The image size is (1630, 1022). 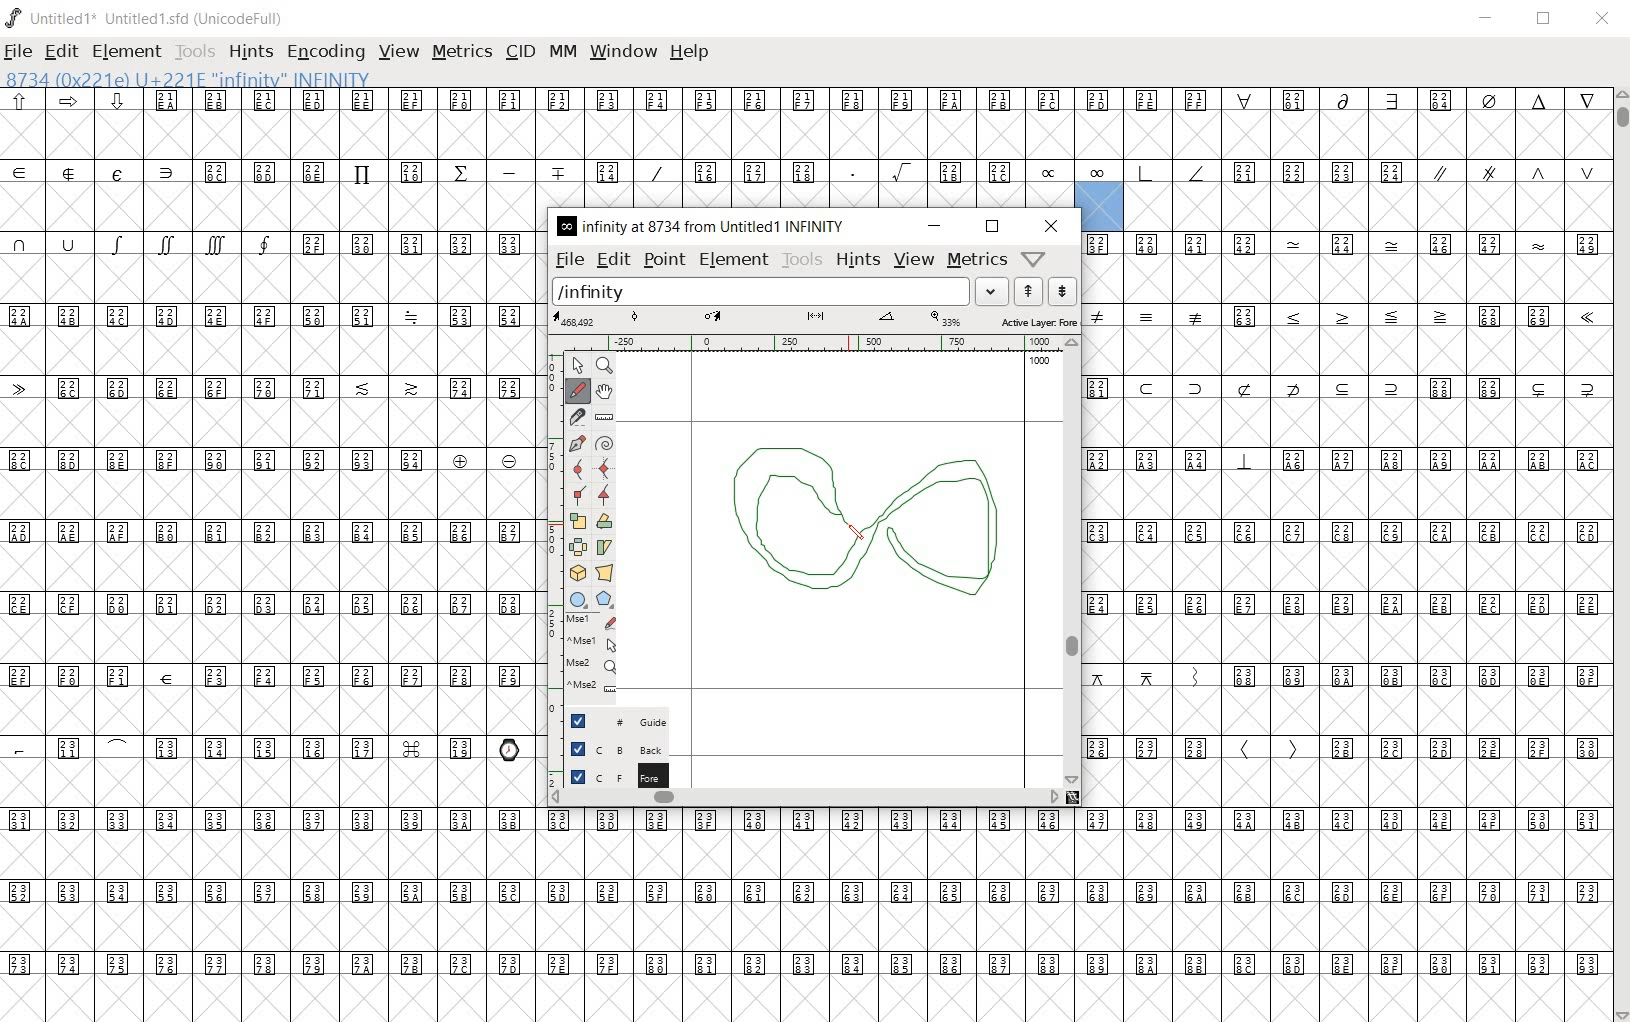 What do you see at coordinates (813, 998) in the screenshot?
I see `edited glyph` at bounding box center [813, 998].